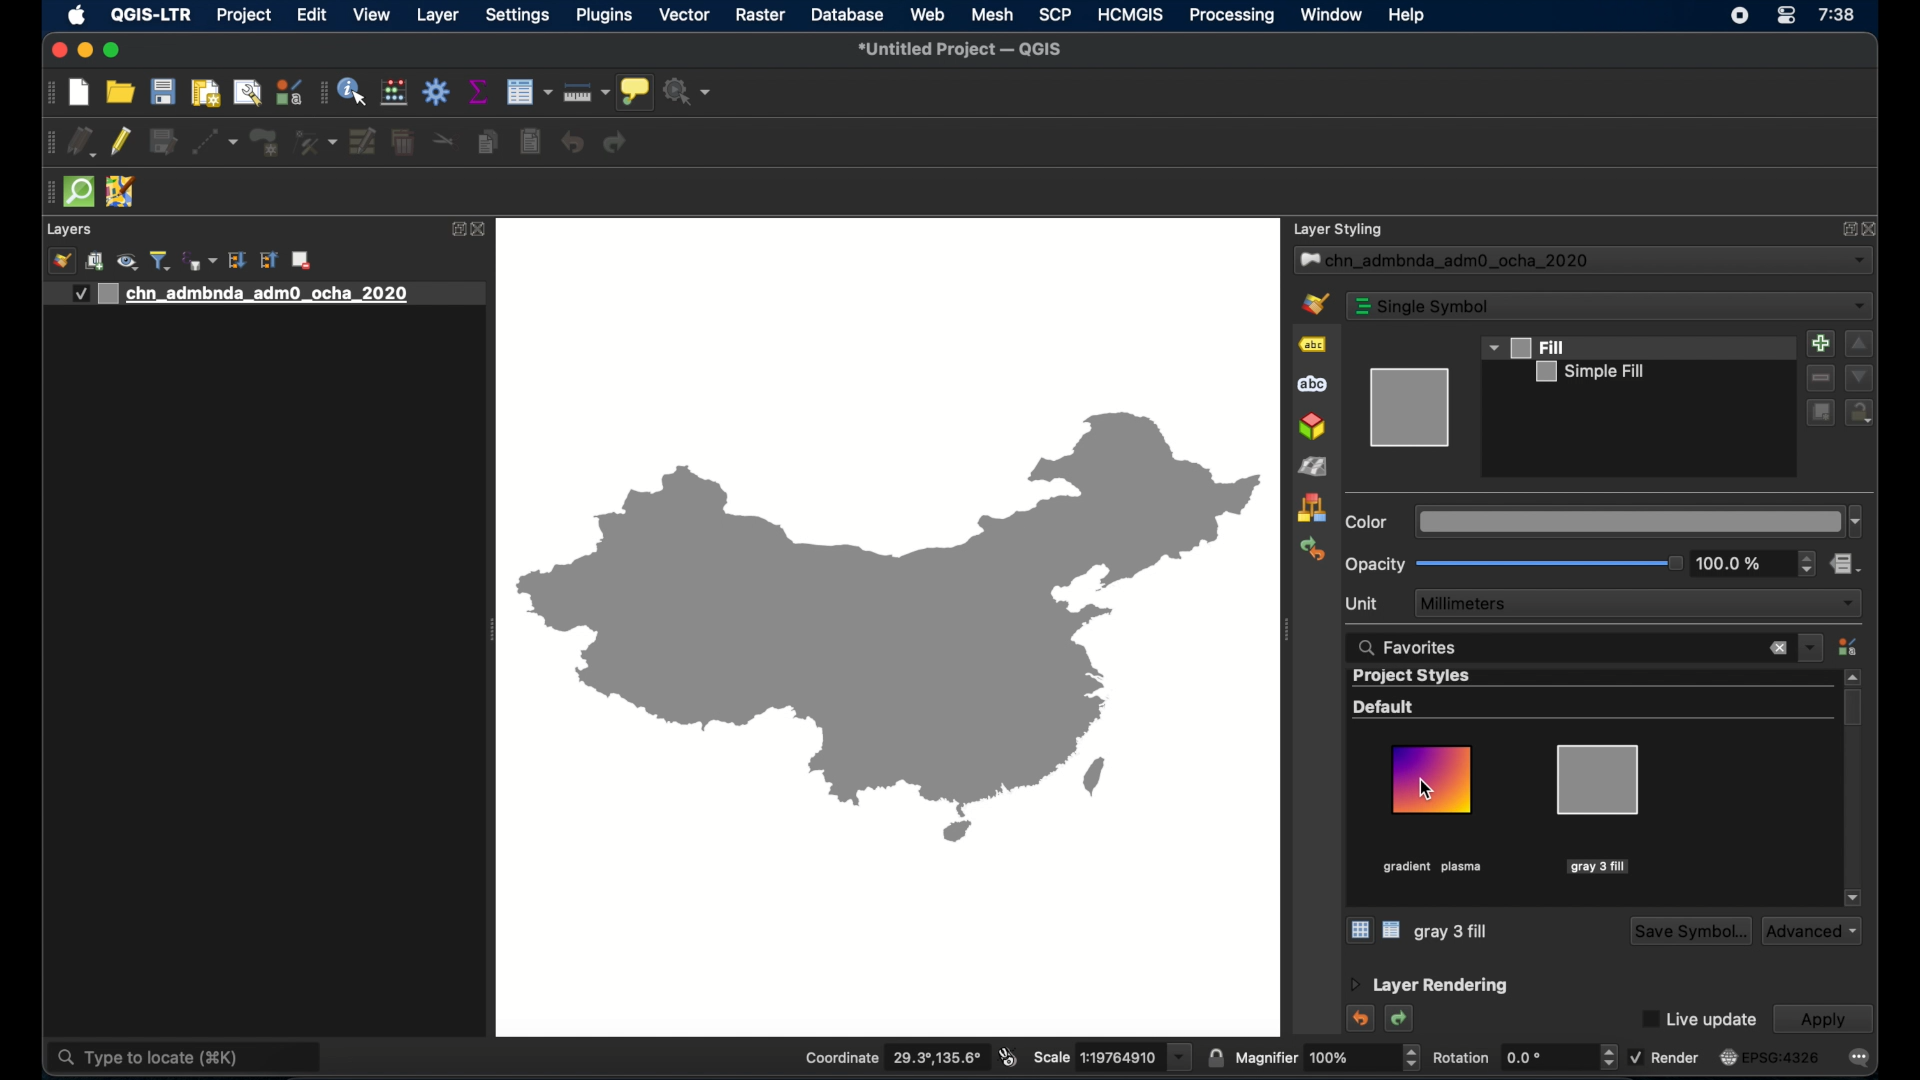 The image size is (1920, 1080). What do you see at coordinates (481, 230) in the screenshot?
I see `close` at bounding box center [481, 230].